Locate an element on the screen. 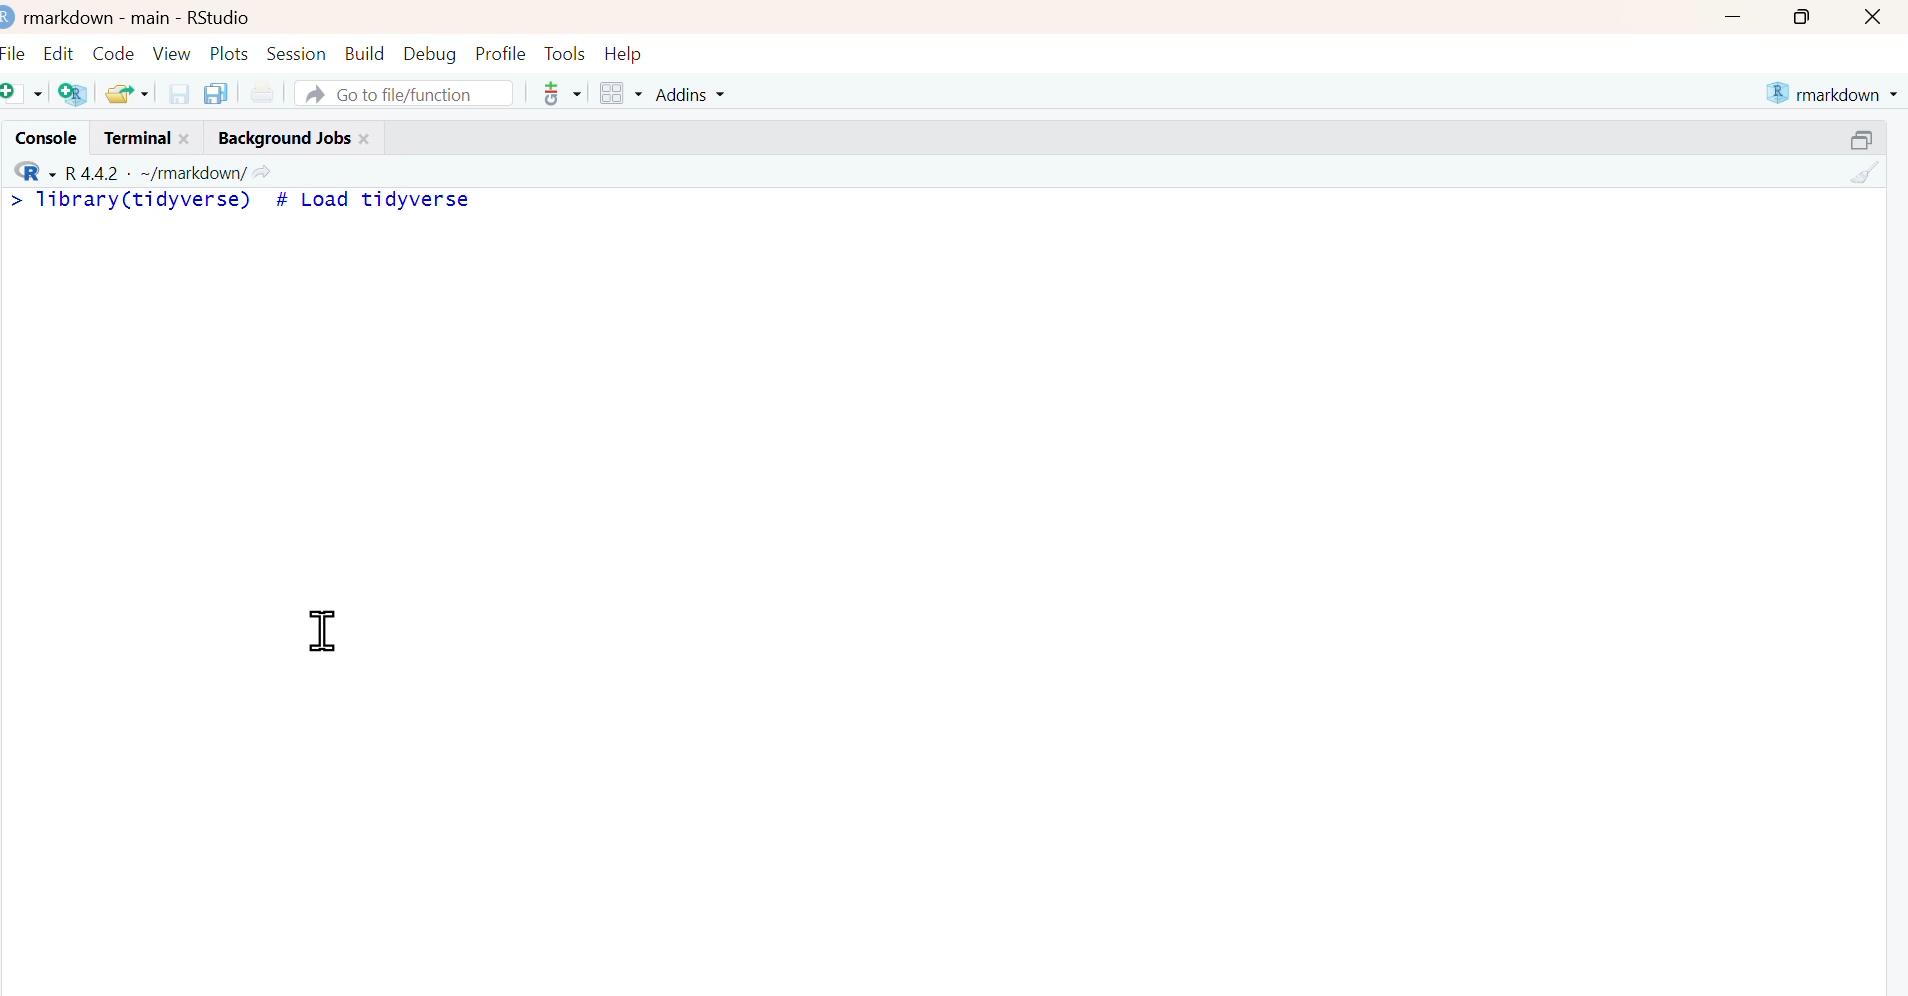  Debug is located at coordinates (430, 51).